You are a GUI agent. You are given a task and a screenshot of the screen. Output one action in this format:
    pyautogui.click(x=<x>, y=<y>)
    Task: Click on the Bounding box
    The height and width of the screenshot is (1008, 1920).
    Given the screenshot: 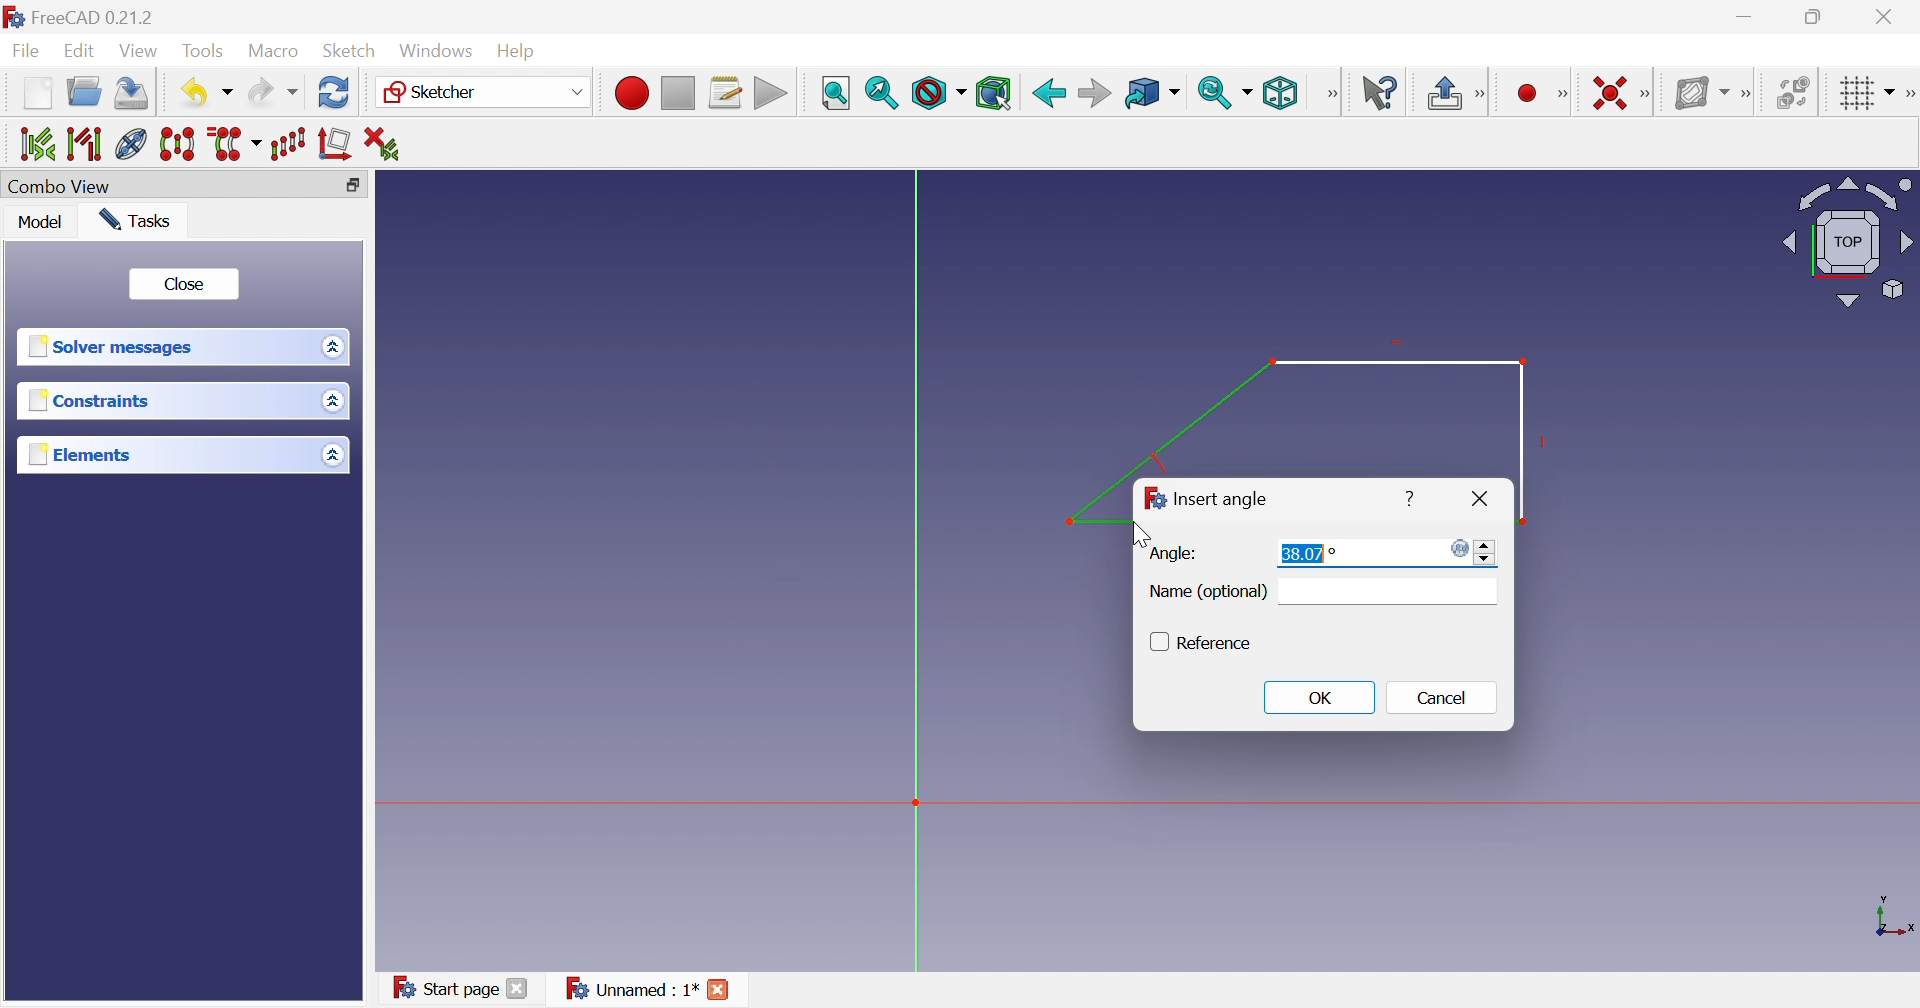 What is the action you would take?
    pyautogui.click(x=995, y=92)
    